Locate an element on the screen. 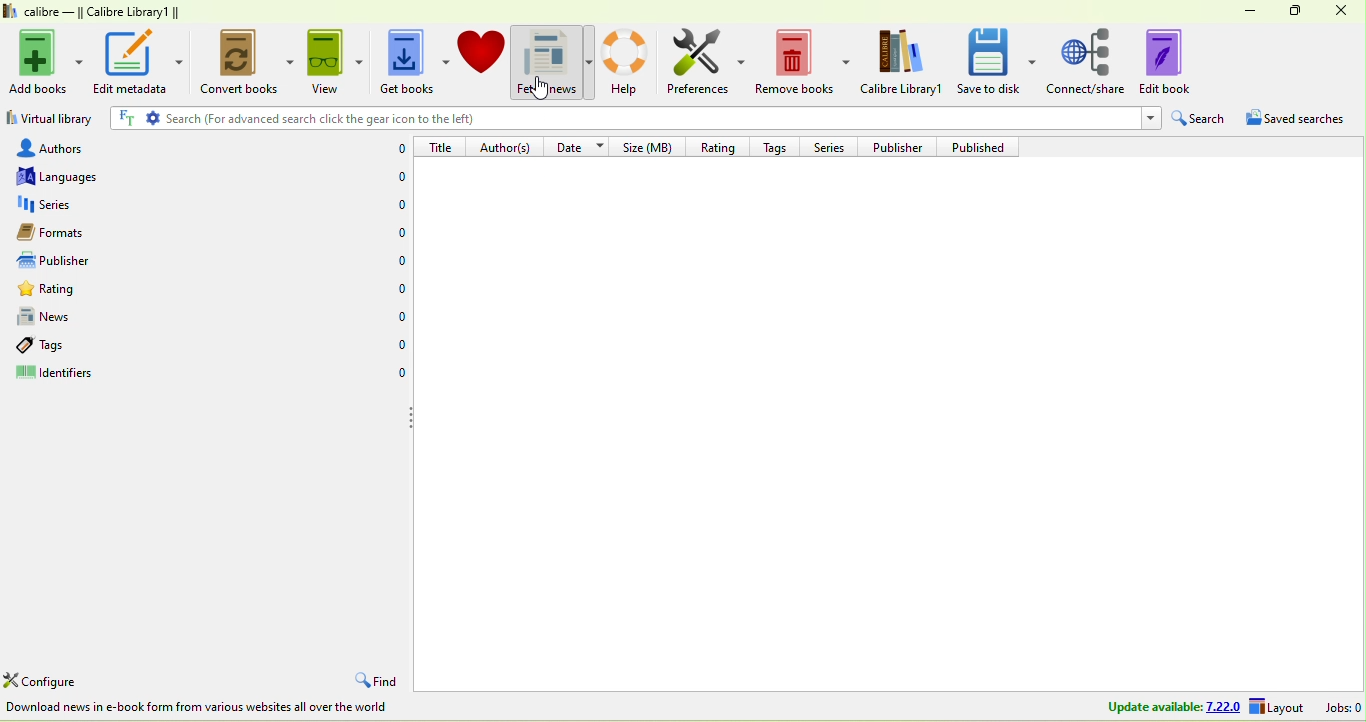  0 is located at coordinates (397, 235).